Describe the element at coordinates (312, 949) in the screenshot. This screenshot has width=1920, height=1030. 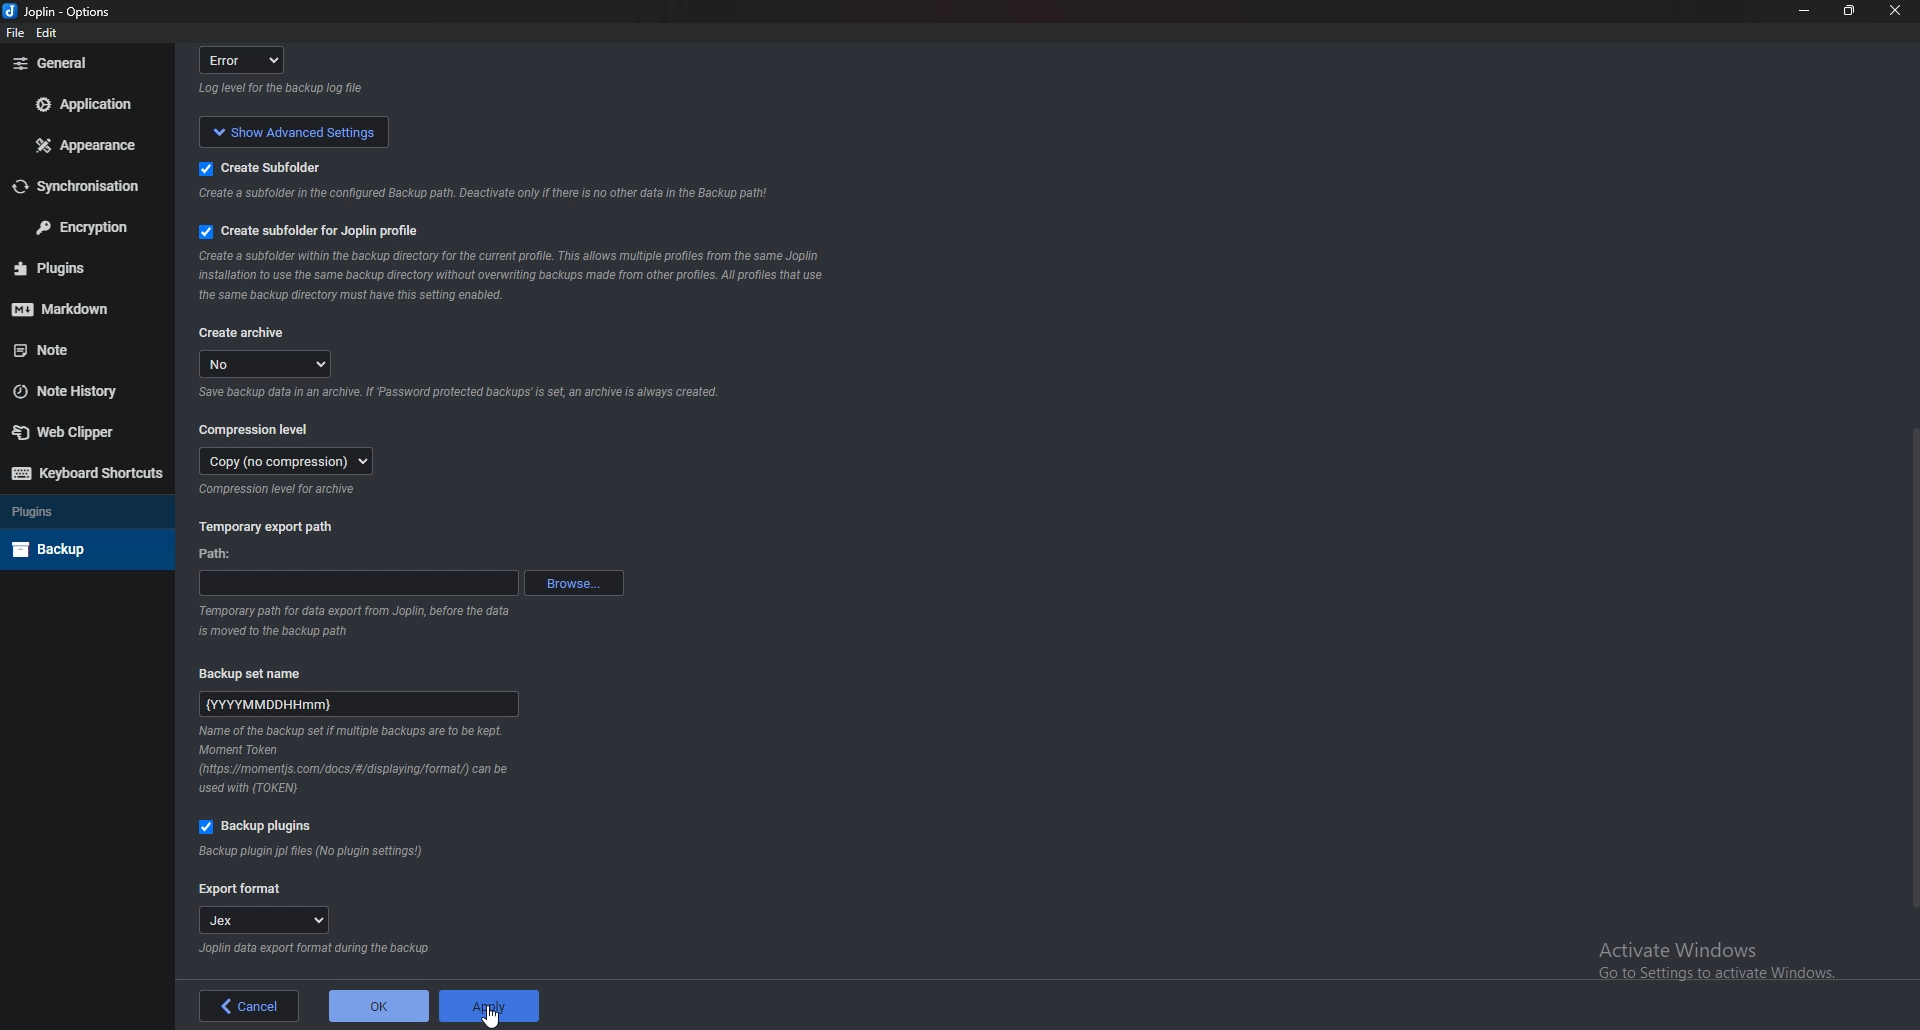
I see `Info` at that location.